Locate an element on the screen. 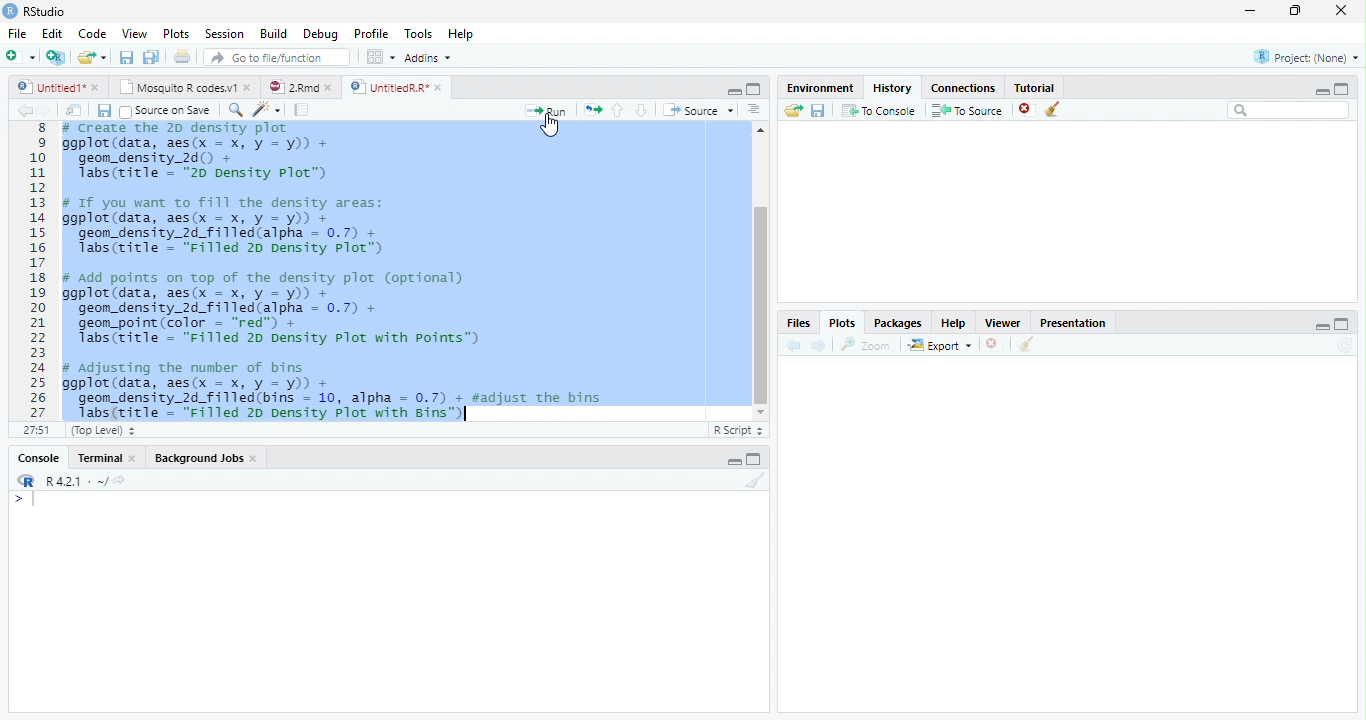  save is located at coordinates (104, 111).